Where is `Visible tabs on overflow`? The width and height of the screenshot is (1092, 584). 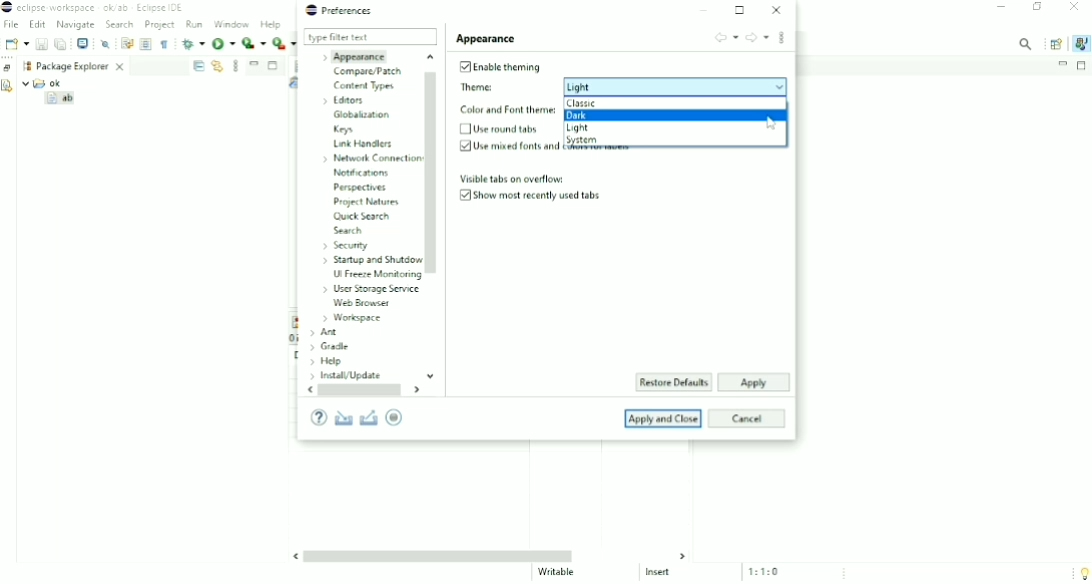 Visible tabs on overflow is located at coordinates (512, 178).